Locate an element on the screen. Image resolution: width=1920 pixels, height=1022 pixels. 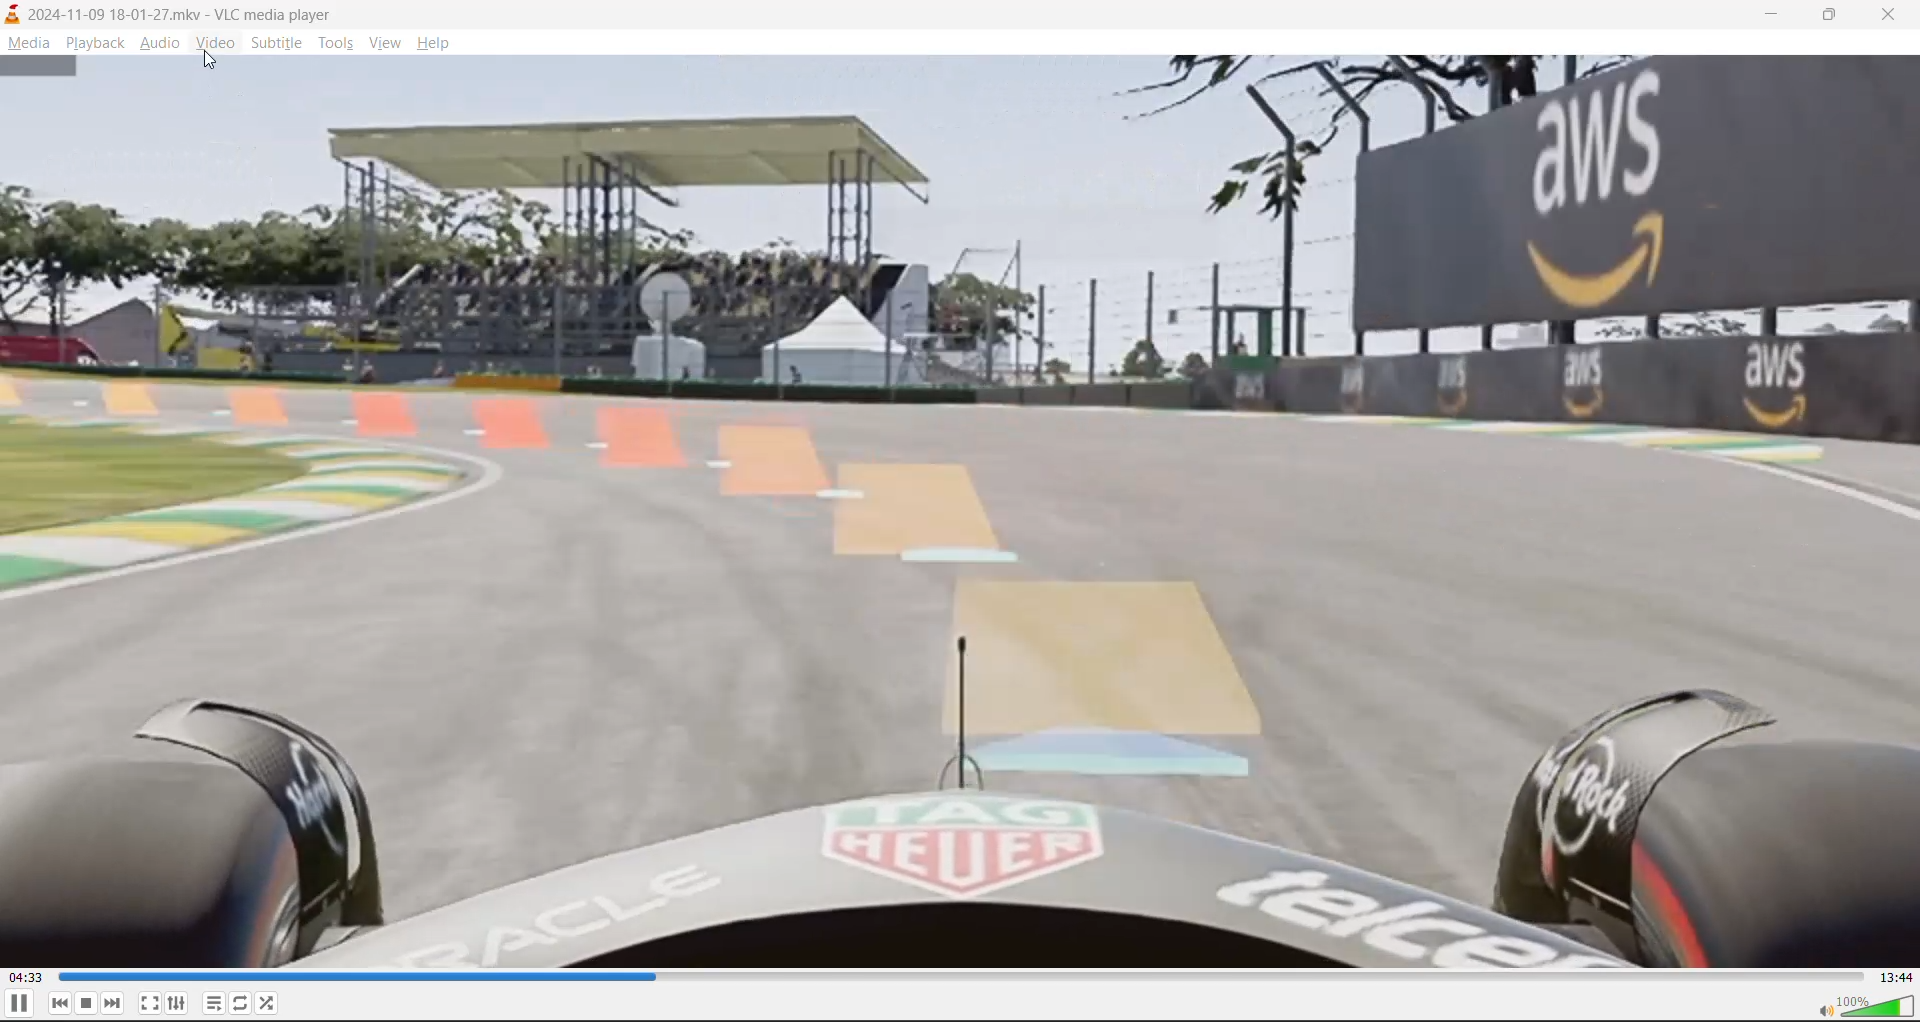
maximize is located at coordinates (1830, 16).